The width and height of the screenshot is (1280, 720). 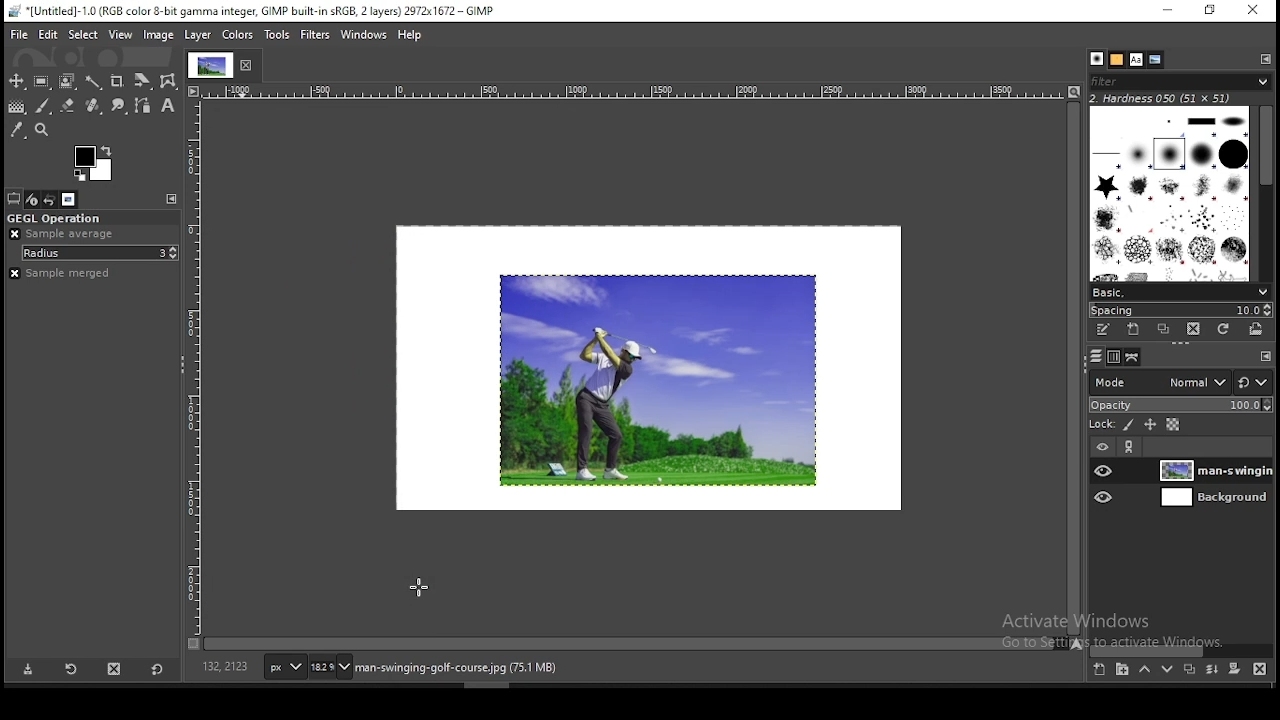 What do you see at coordinates (42, 82) in the screenshot?
I see `rectangular selection tool` at bounding box center [42, 82].